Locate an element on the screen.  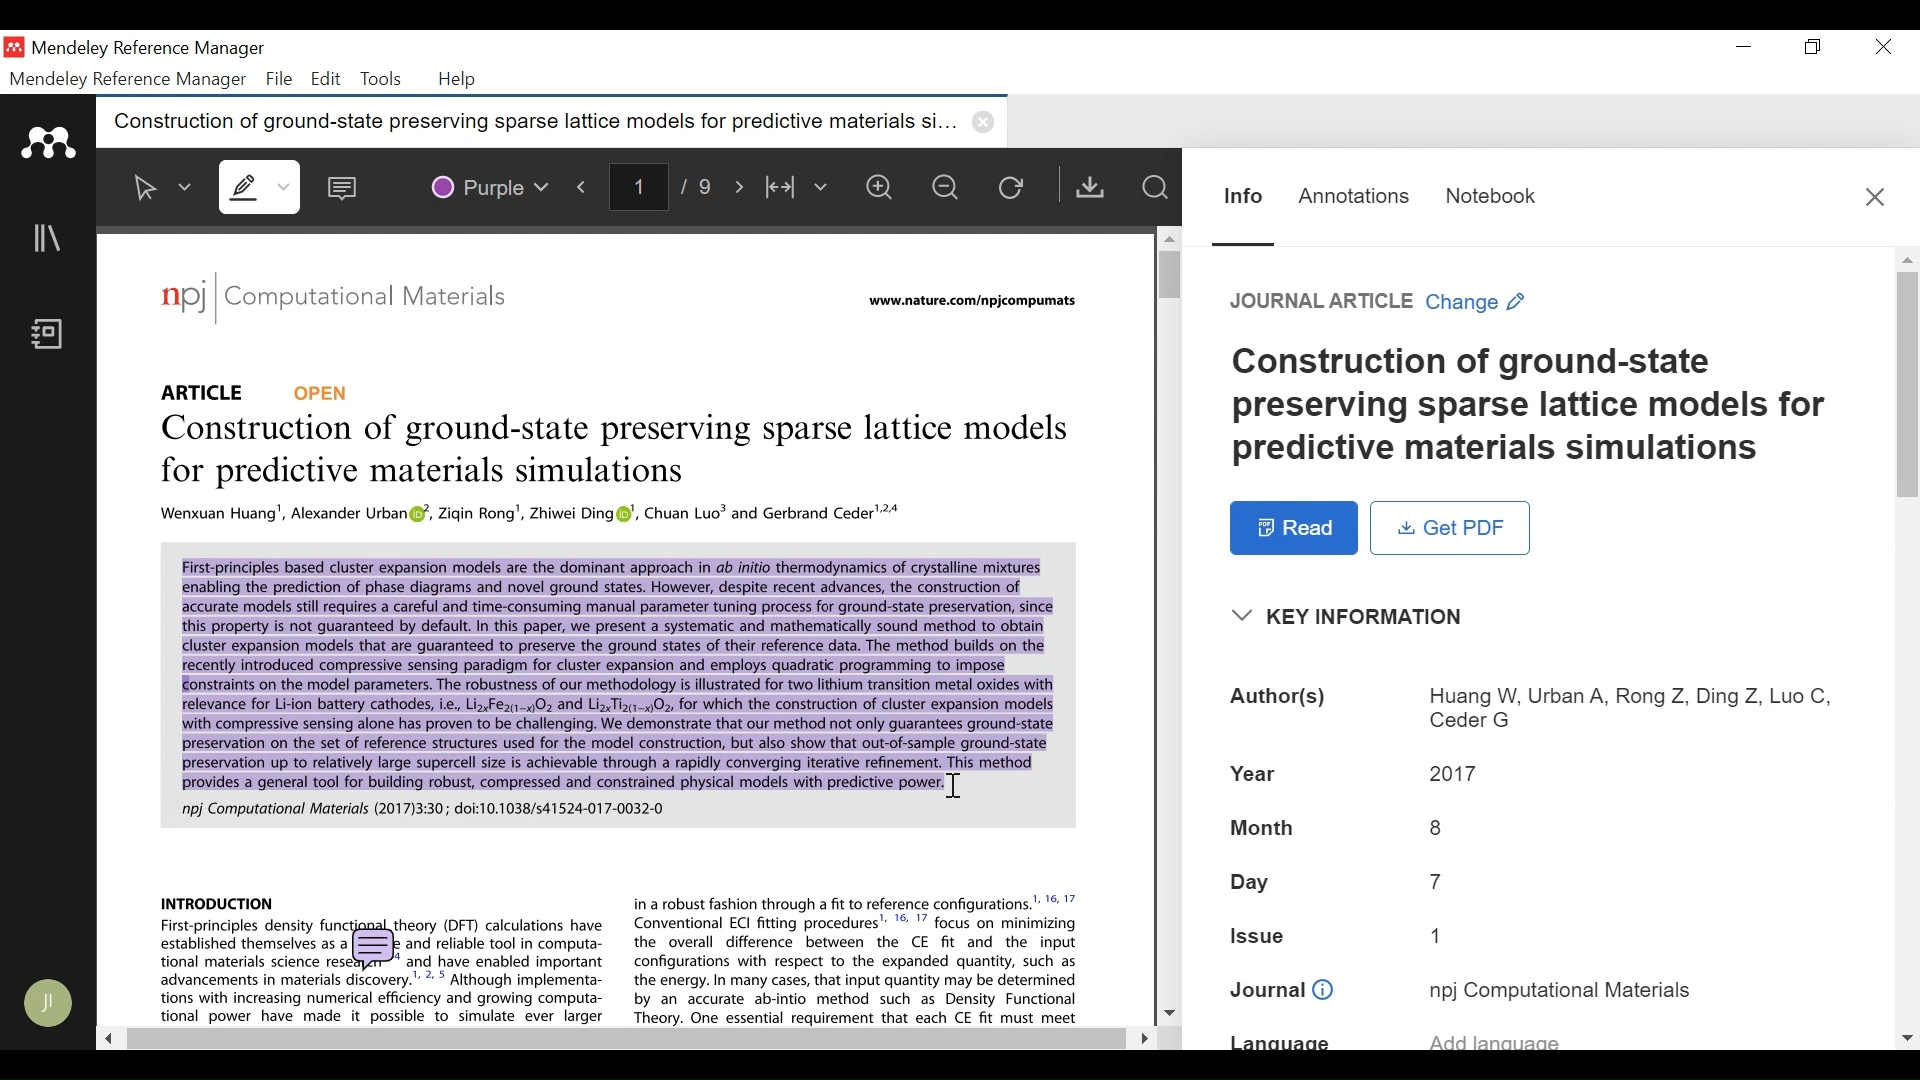
Year is located at coordinates (1455, 771).